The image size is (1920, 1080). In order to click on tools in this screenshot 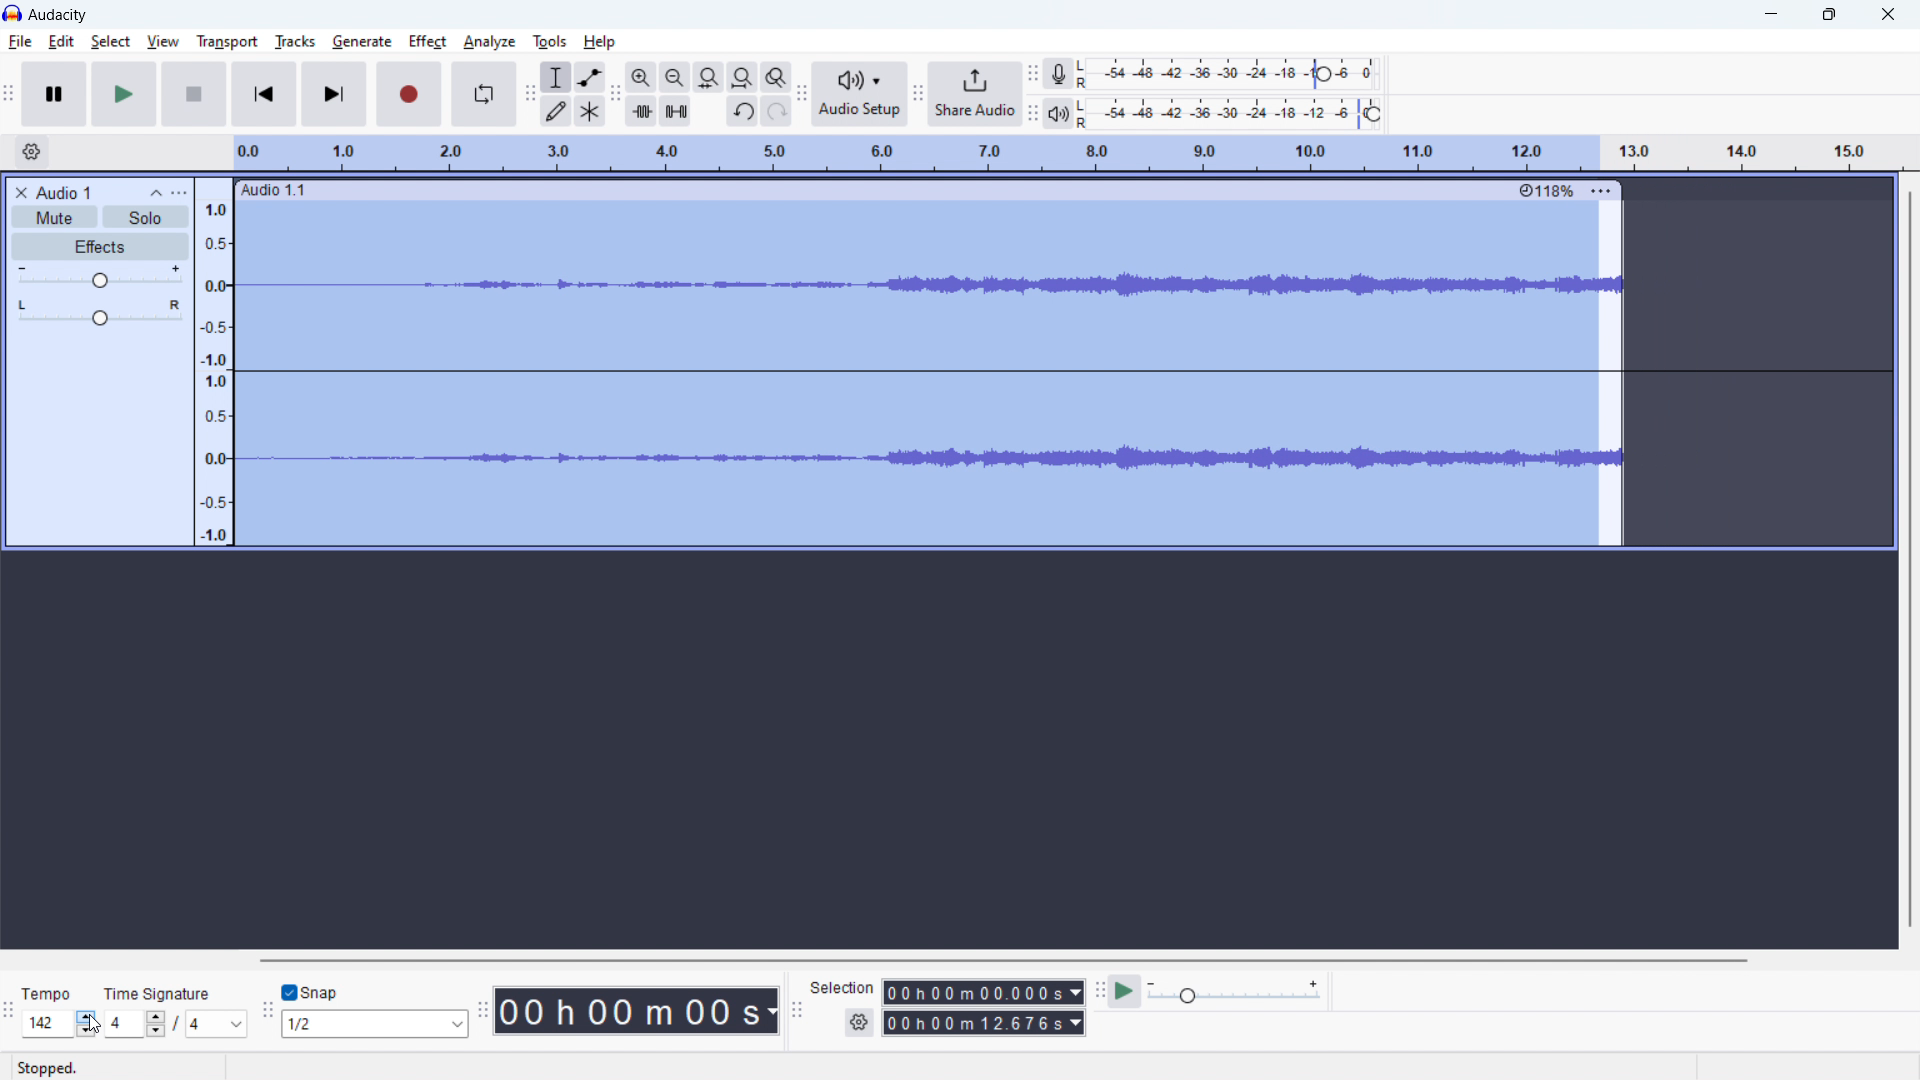, I will do `click(548, 42)`.